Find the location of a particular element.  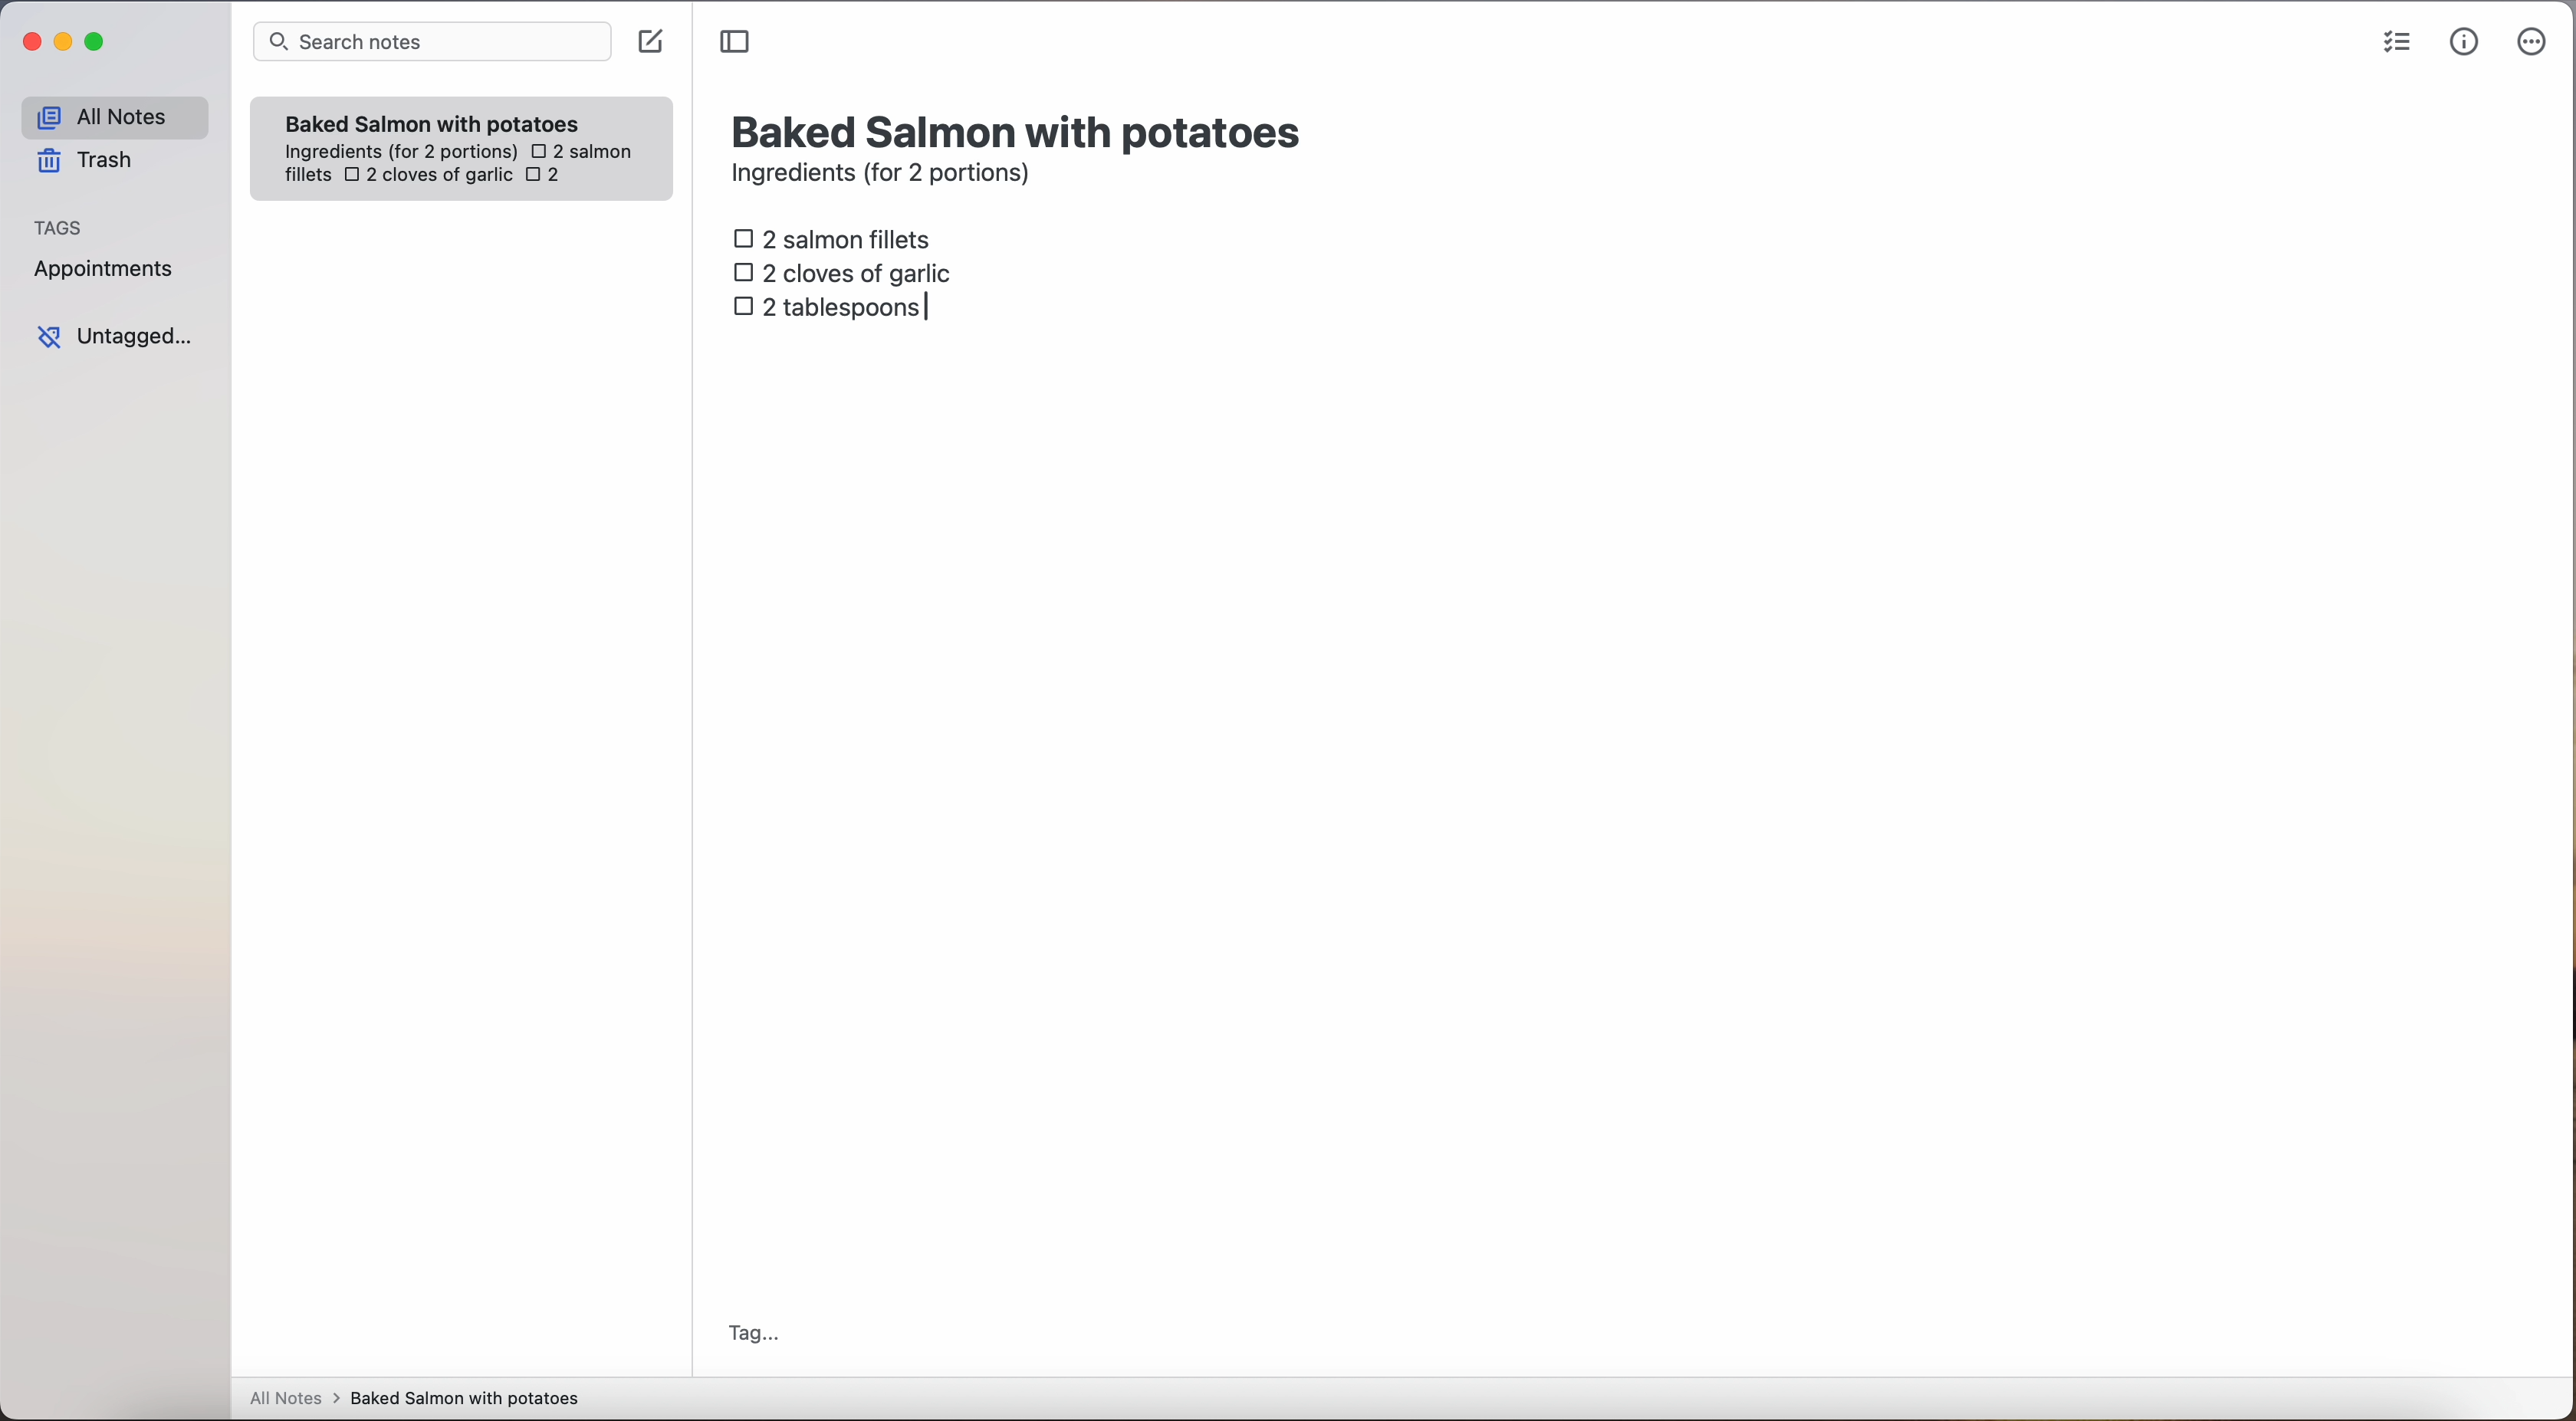

maximize is located at coordinates (98, 41).